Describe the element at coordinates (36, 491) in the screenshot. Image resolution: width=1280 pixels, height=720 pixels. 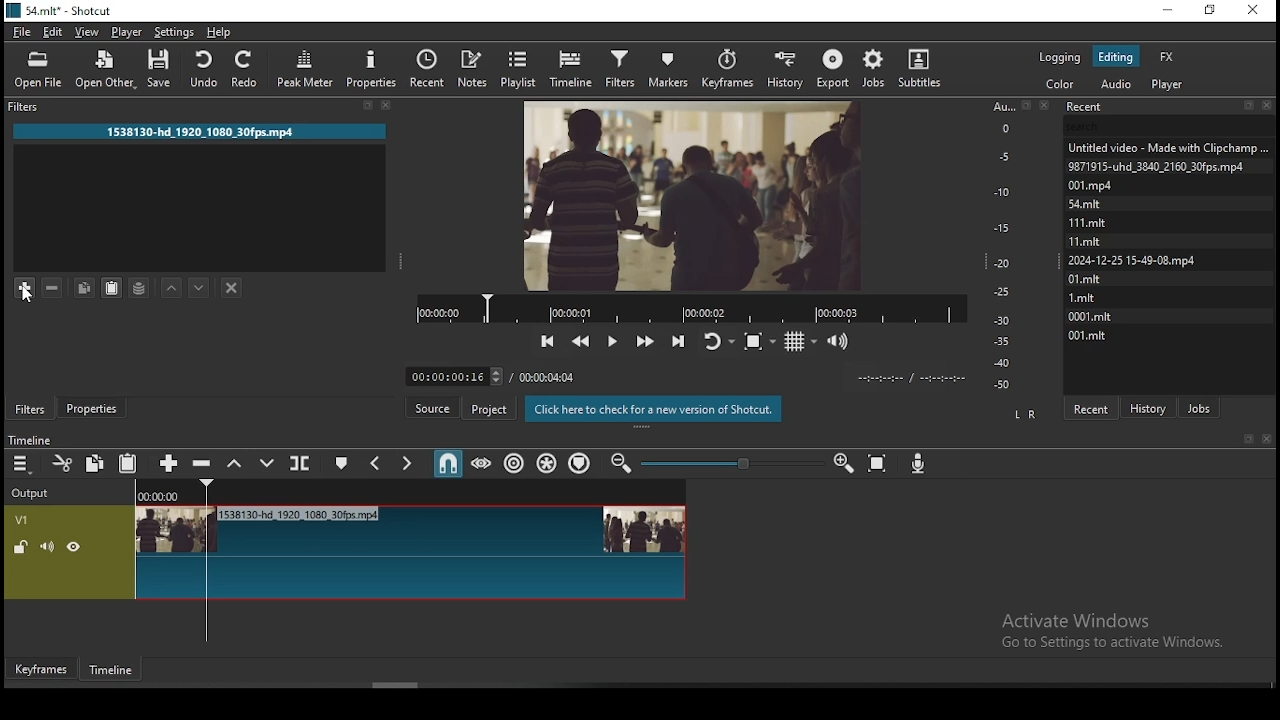
I see `Output` at that location.